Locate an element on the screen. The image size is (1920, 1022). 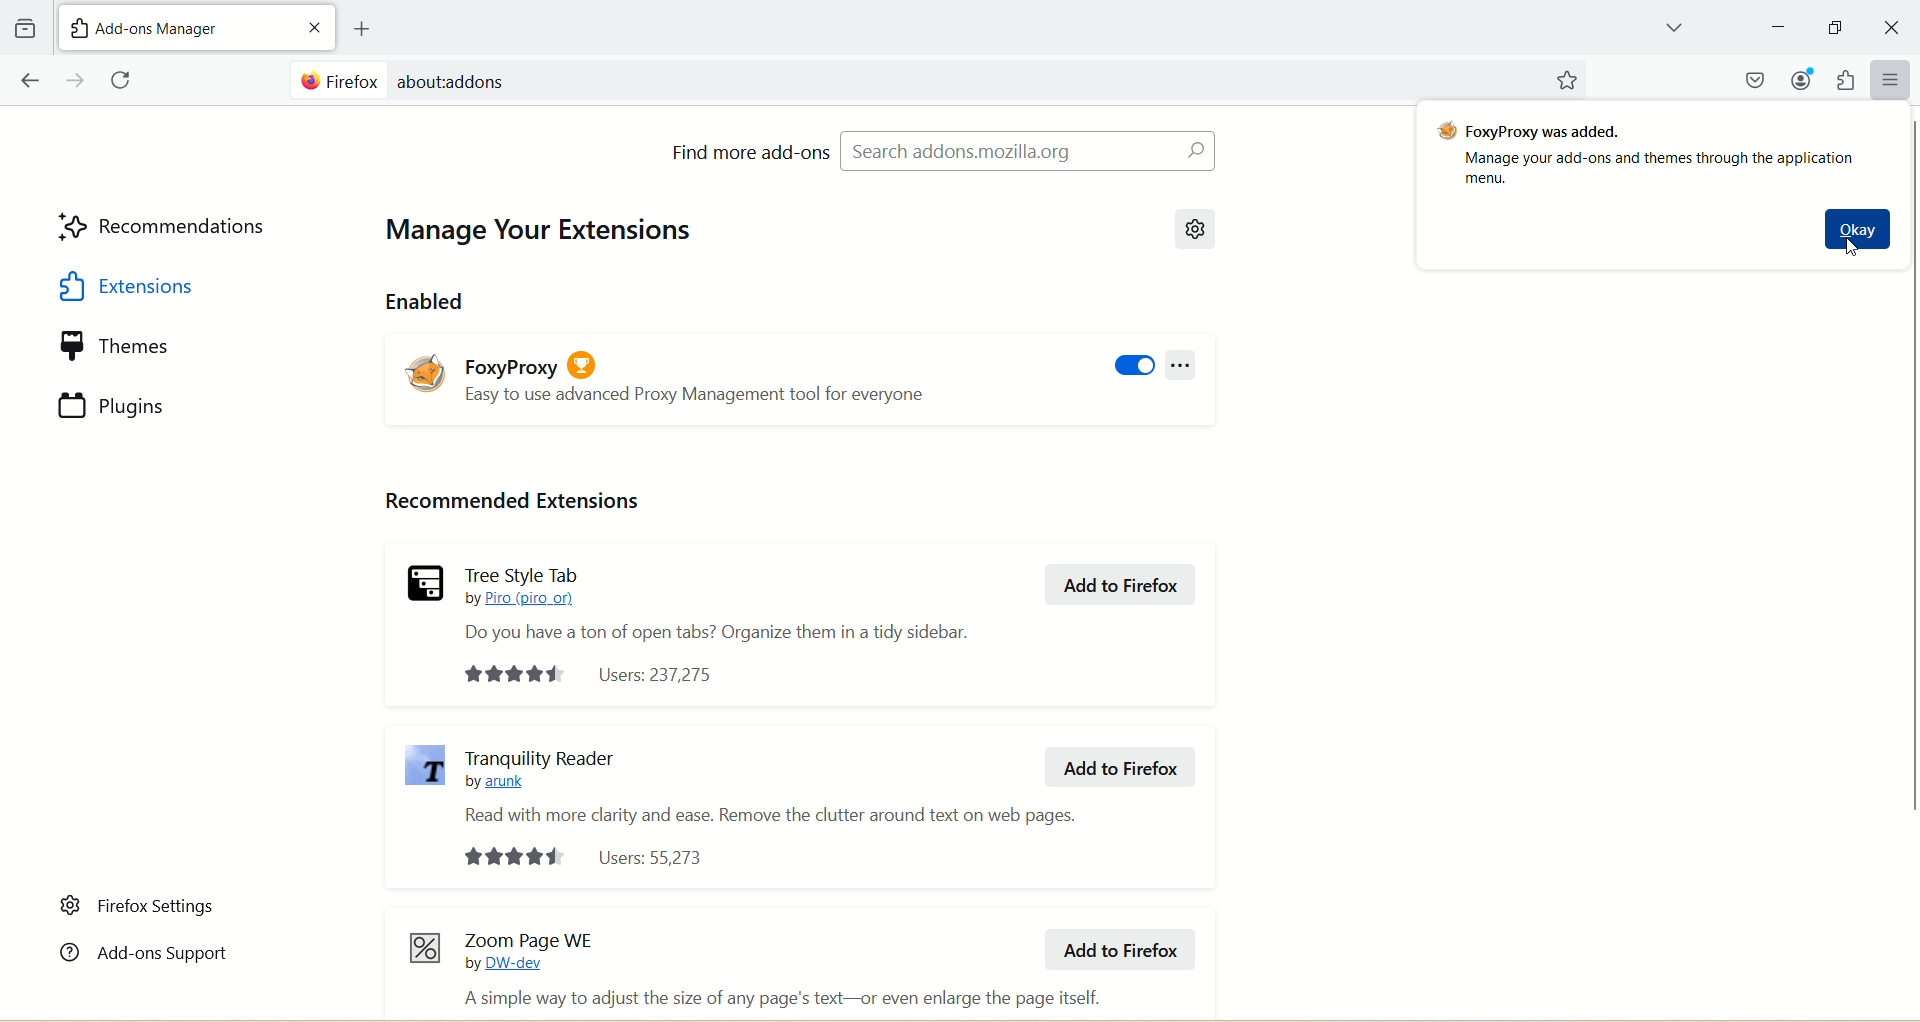
Users: 55,273 is located at coordinates (586, 857).